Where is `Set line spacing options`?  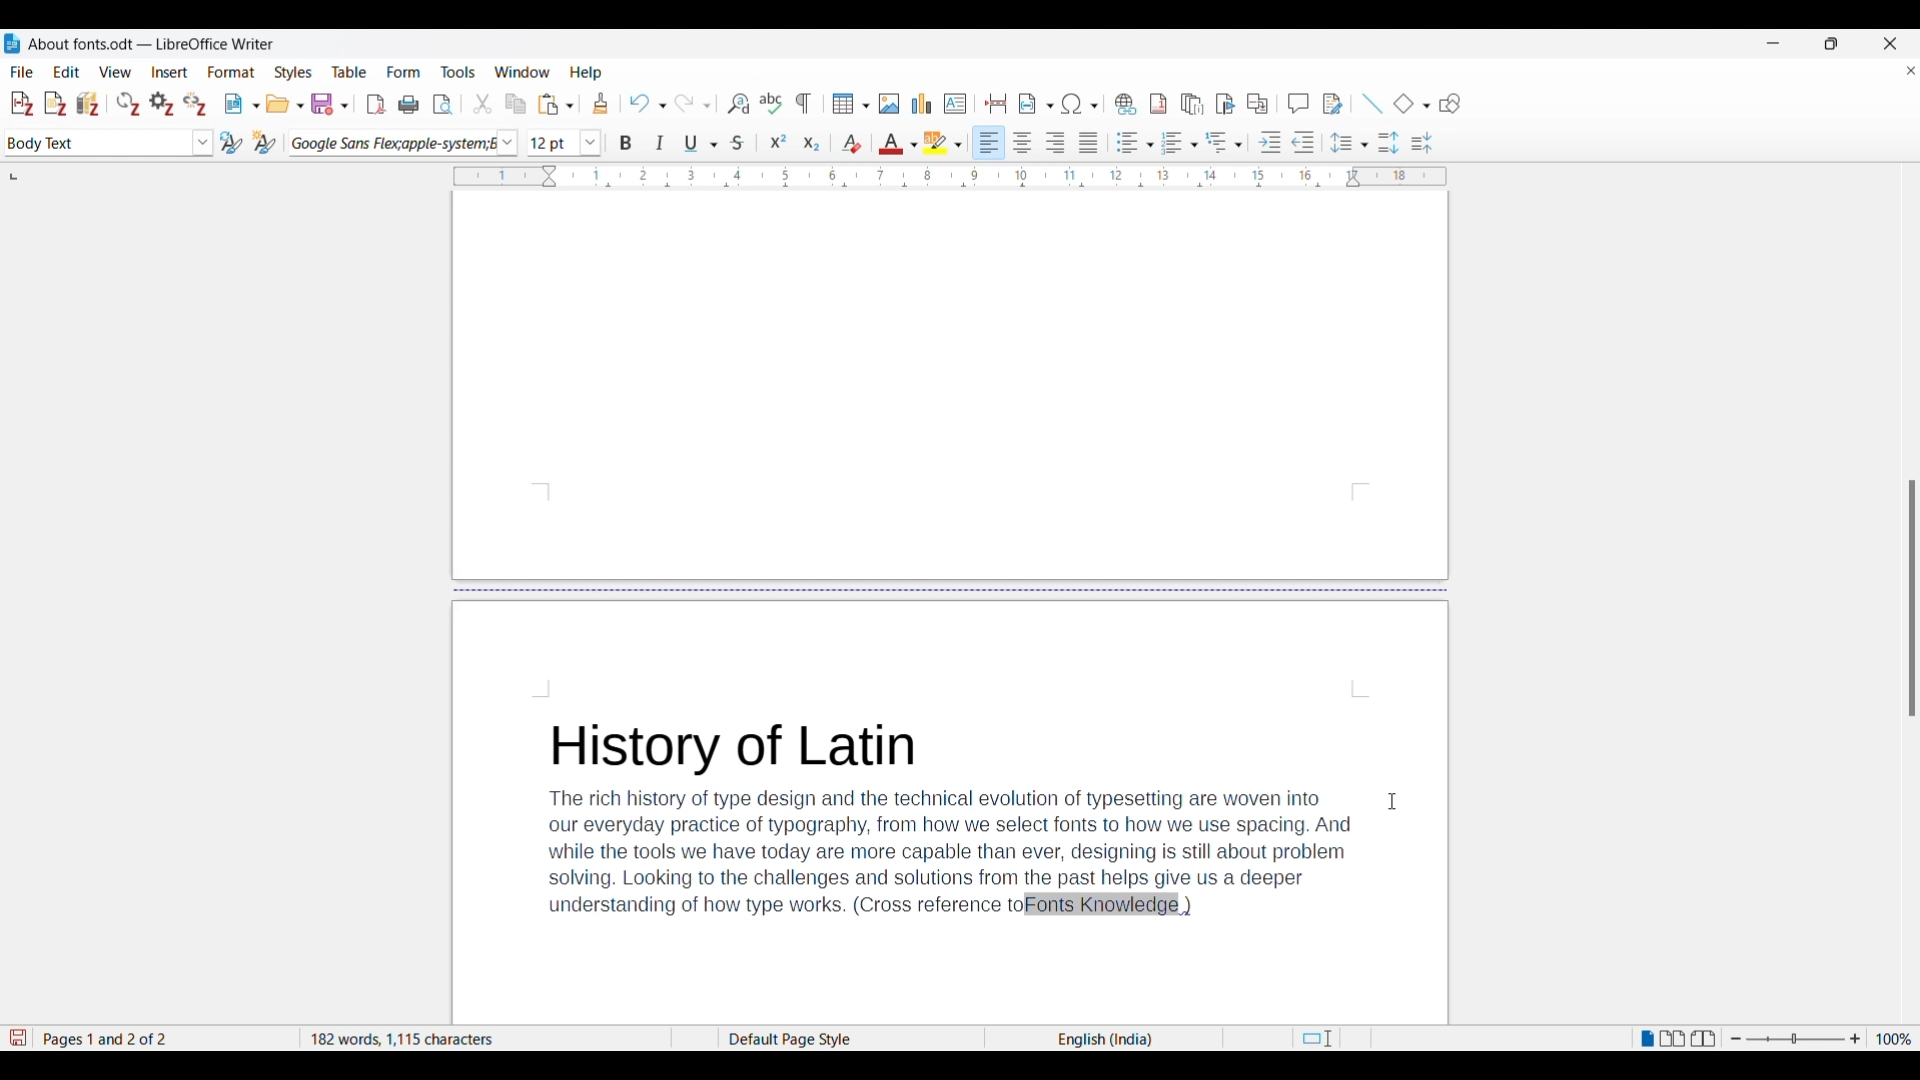 Set line spacing options is located at coordinates (1349, 143).